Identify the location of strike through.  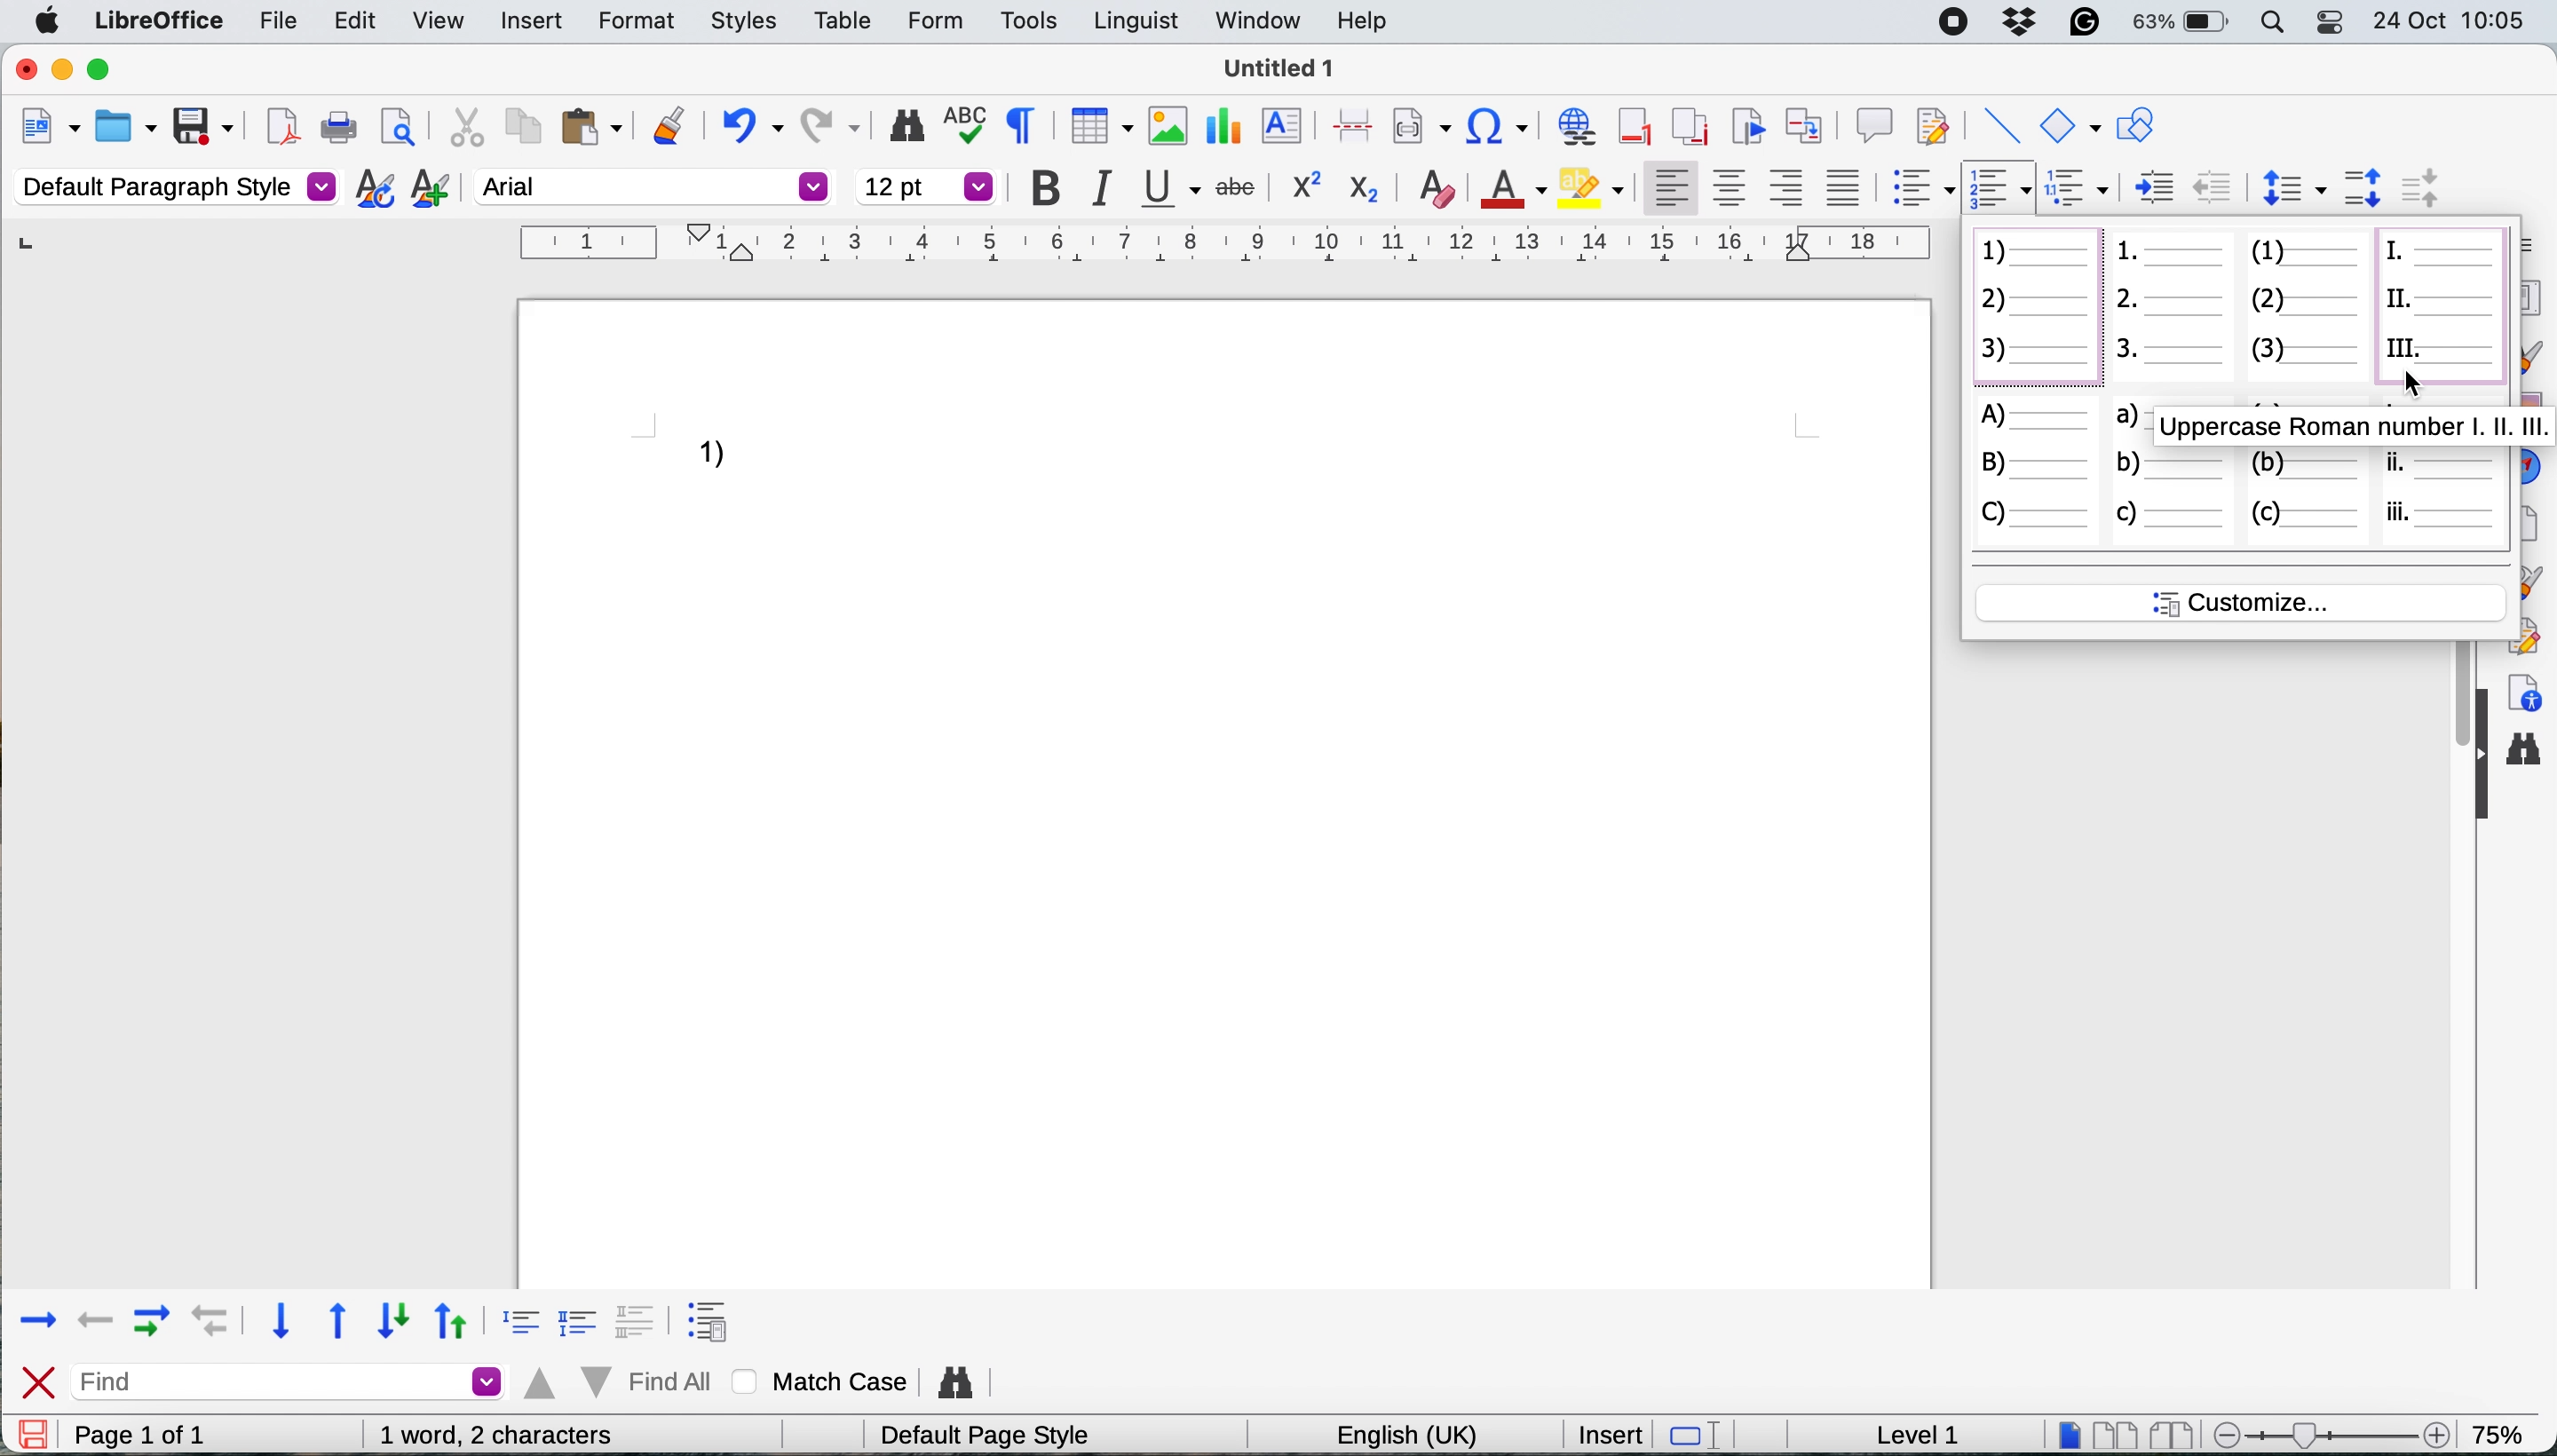
(1239, 183).